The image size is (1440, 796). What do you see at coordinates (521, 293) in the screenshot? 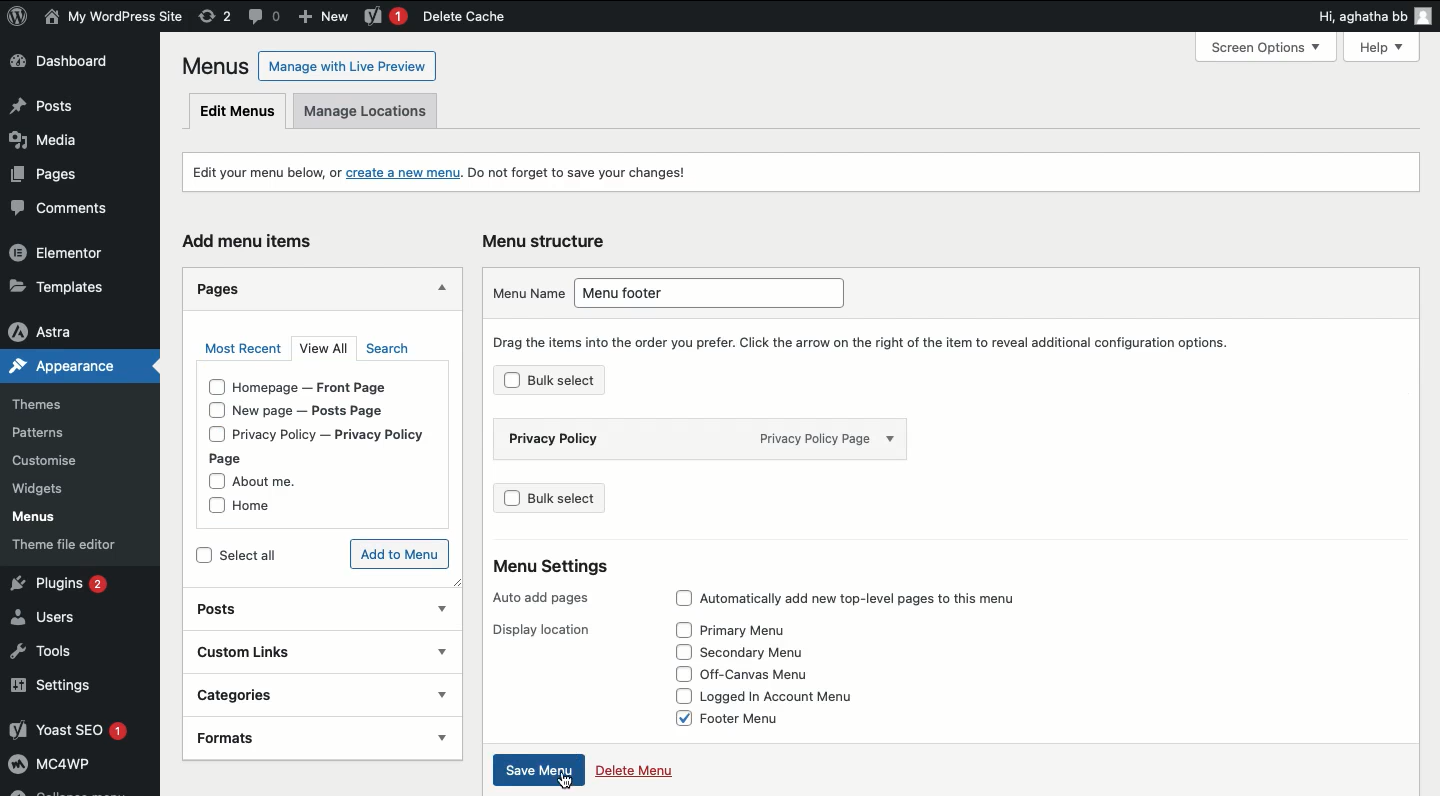
I see `Menu name` at bounding box center [521, 293].